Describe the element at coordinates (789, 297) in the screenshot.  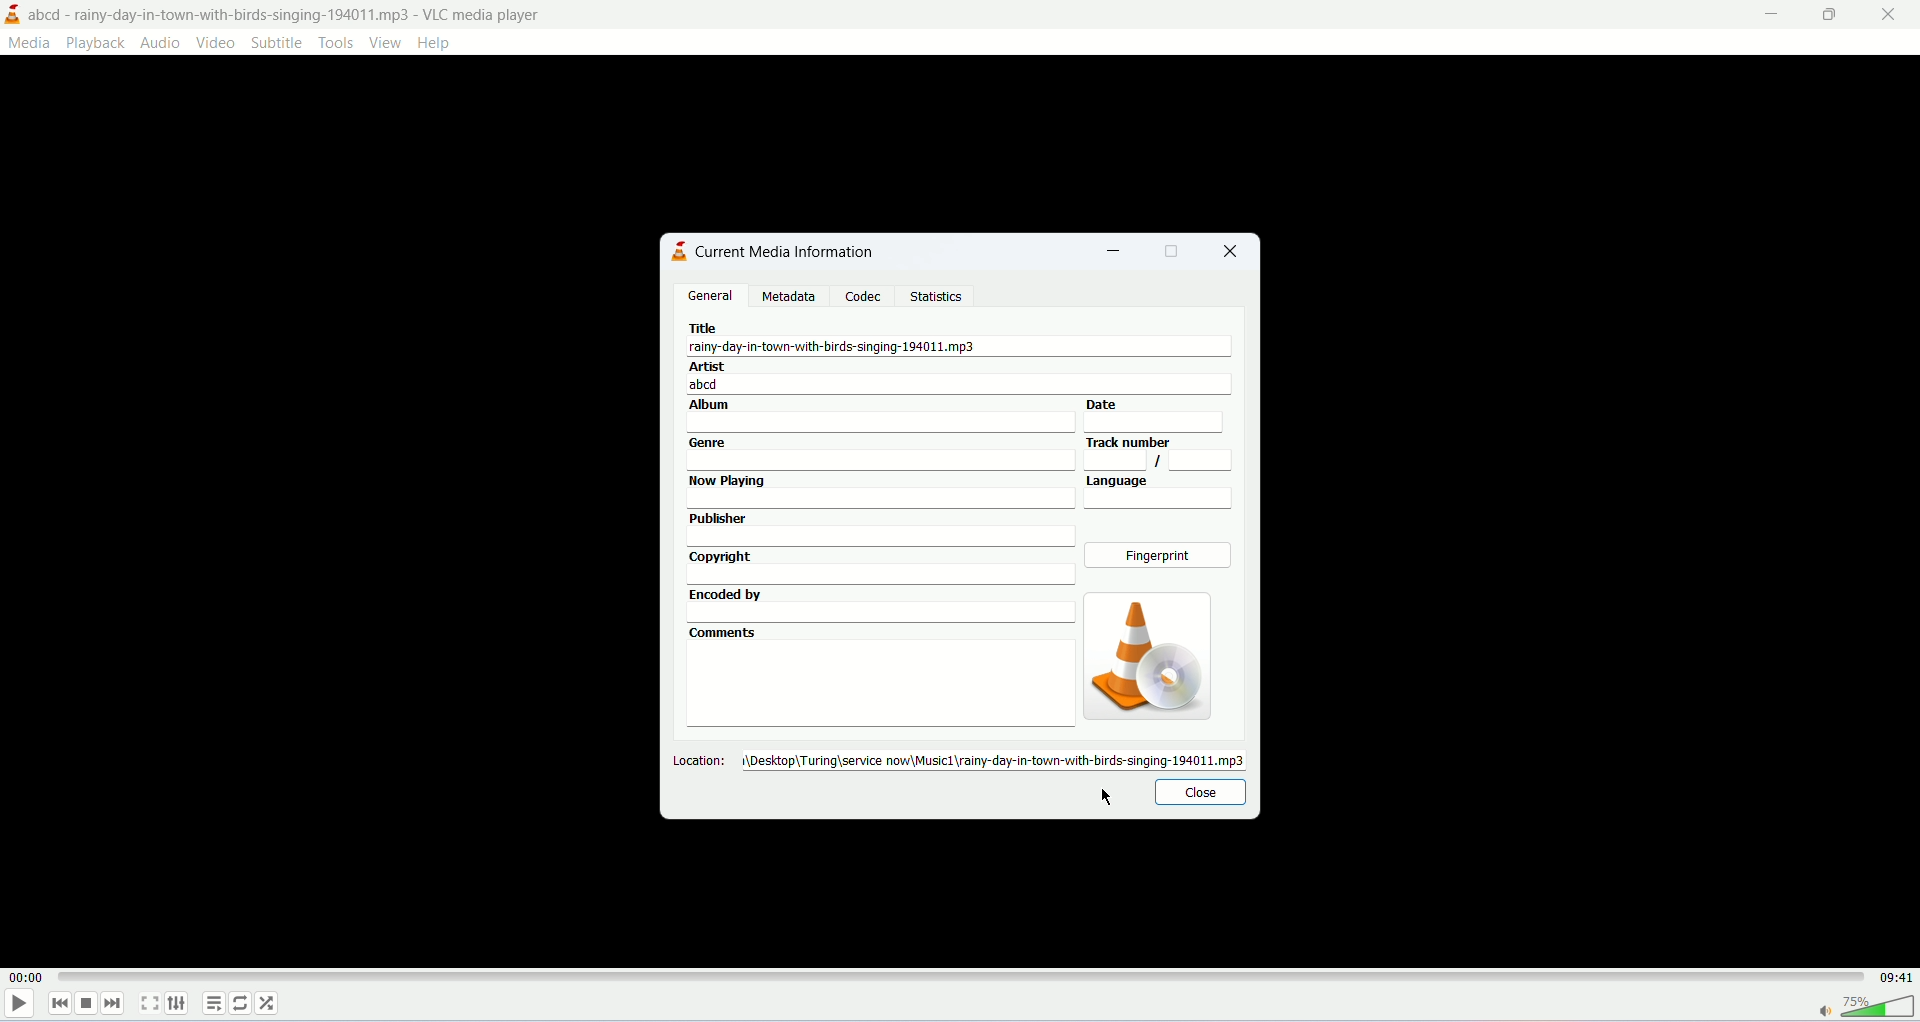
I see `metadata` at that location.